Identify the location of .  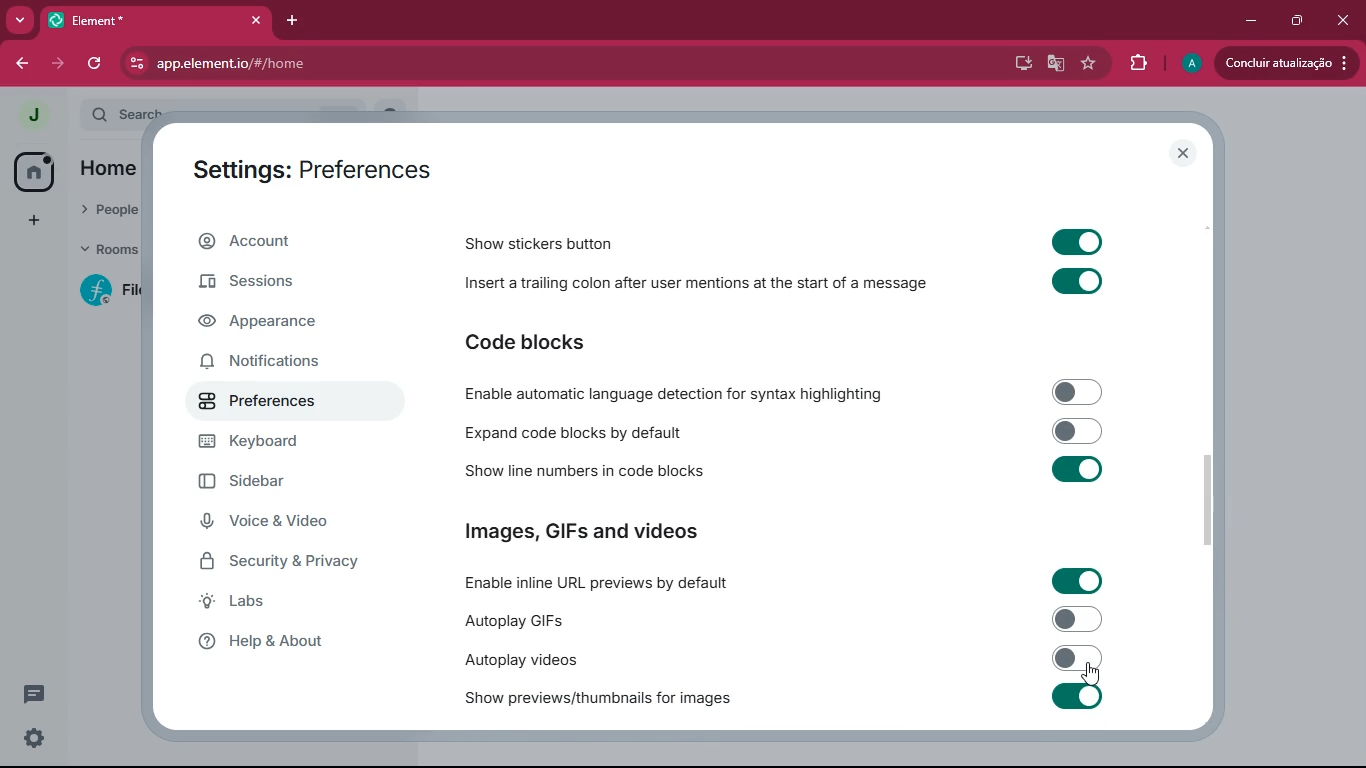
(1079, 430).